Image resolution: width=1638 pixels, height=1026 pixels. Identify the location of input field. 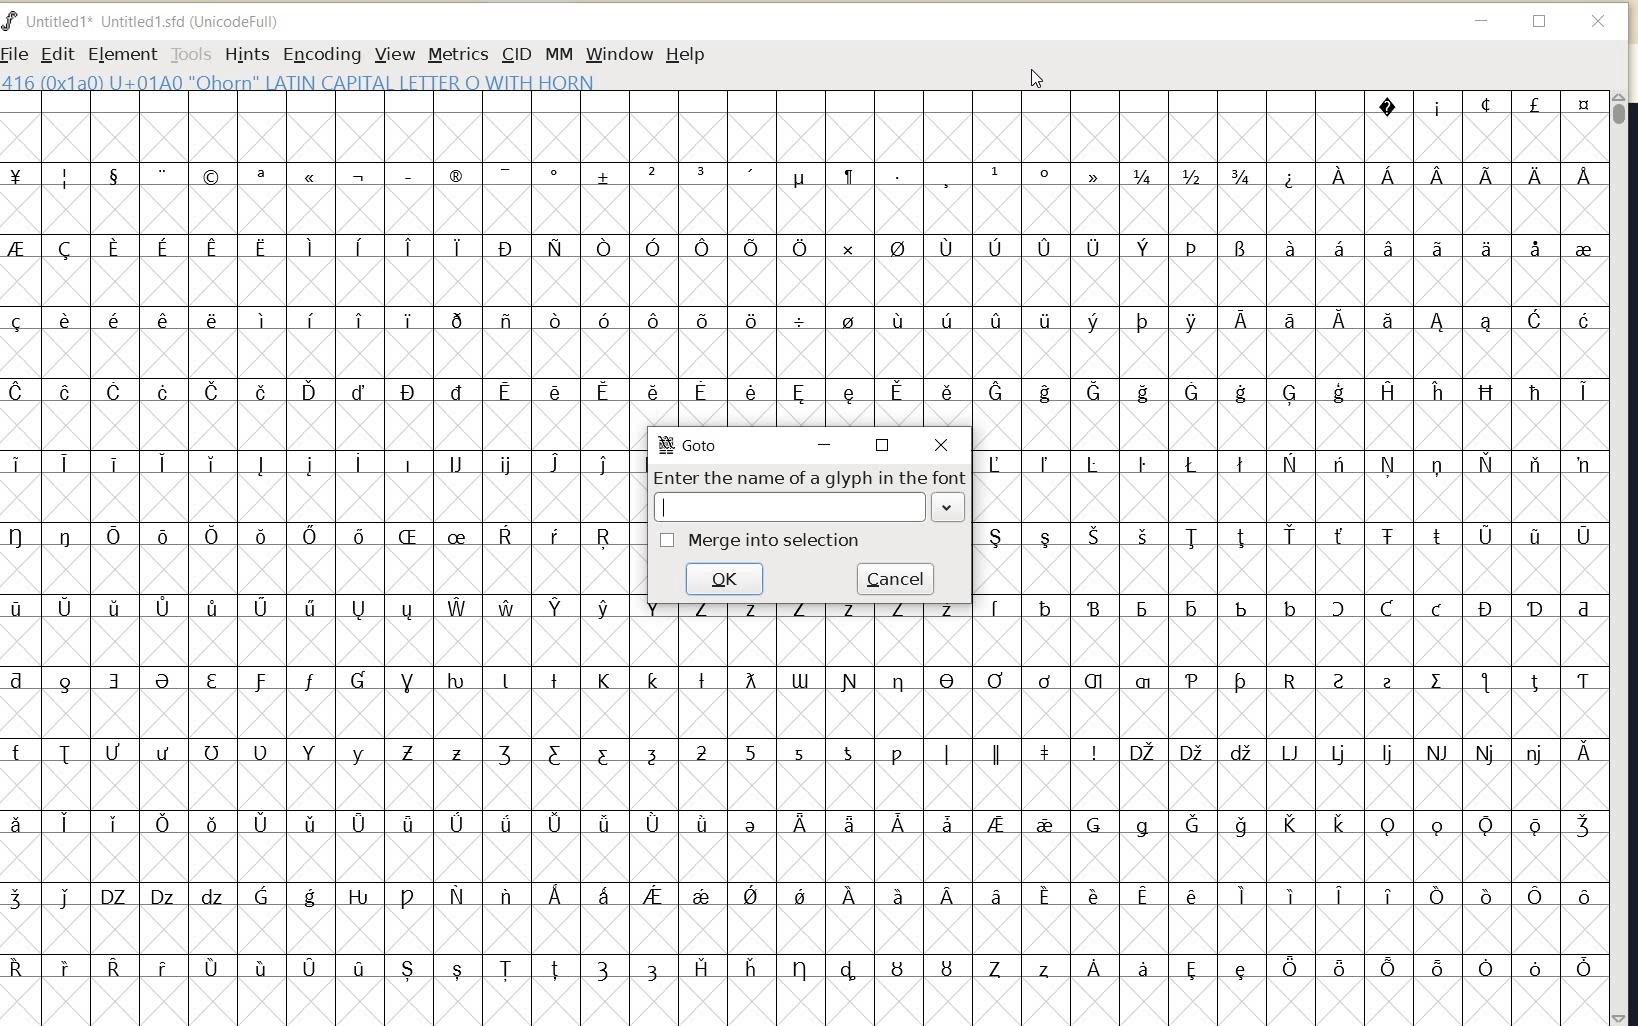
(791, 506).